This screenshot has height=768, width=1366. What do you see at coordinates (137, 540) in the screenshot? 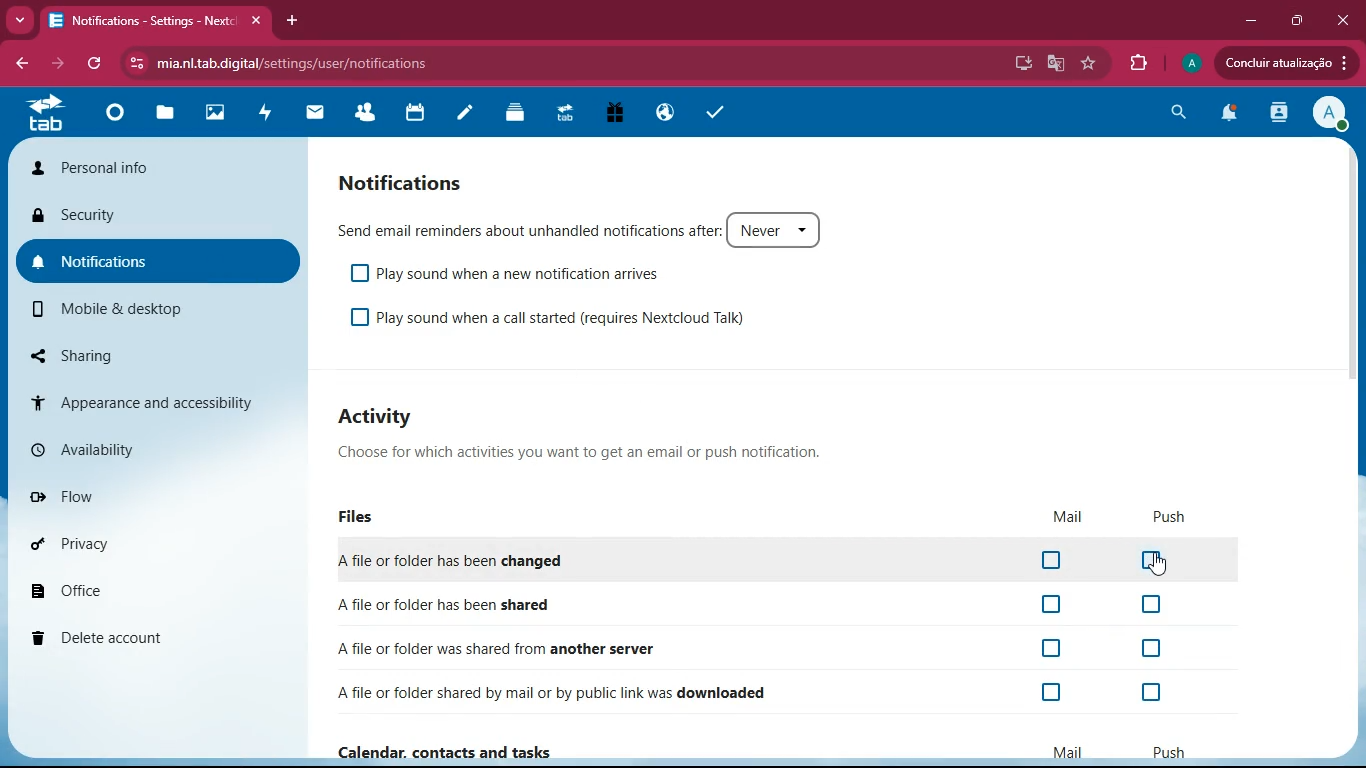
I see `privacy` at bounding box center [137, 540].